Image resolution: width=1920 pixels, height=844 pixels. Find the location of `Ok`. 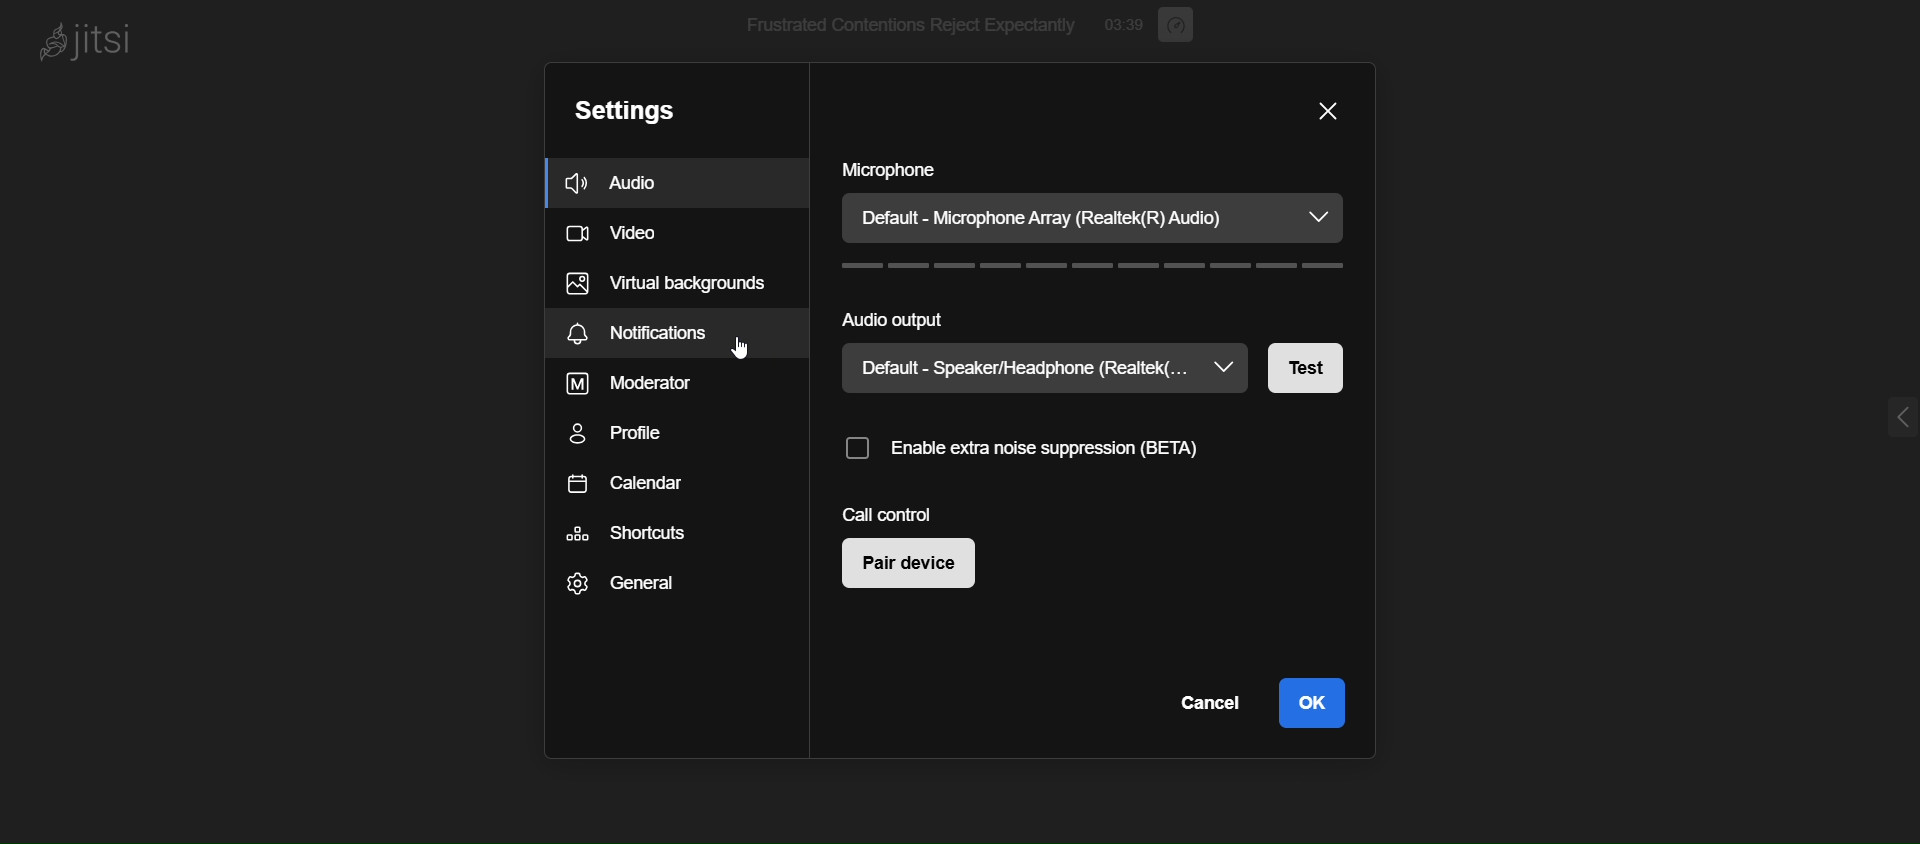

Ok is located at coordinates (1316, 699).